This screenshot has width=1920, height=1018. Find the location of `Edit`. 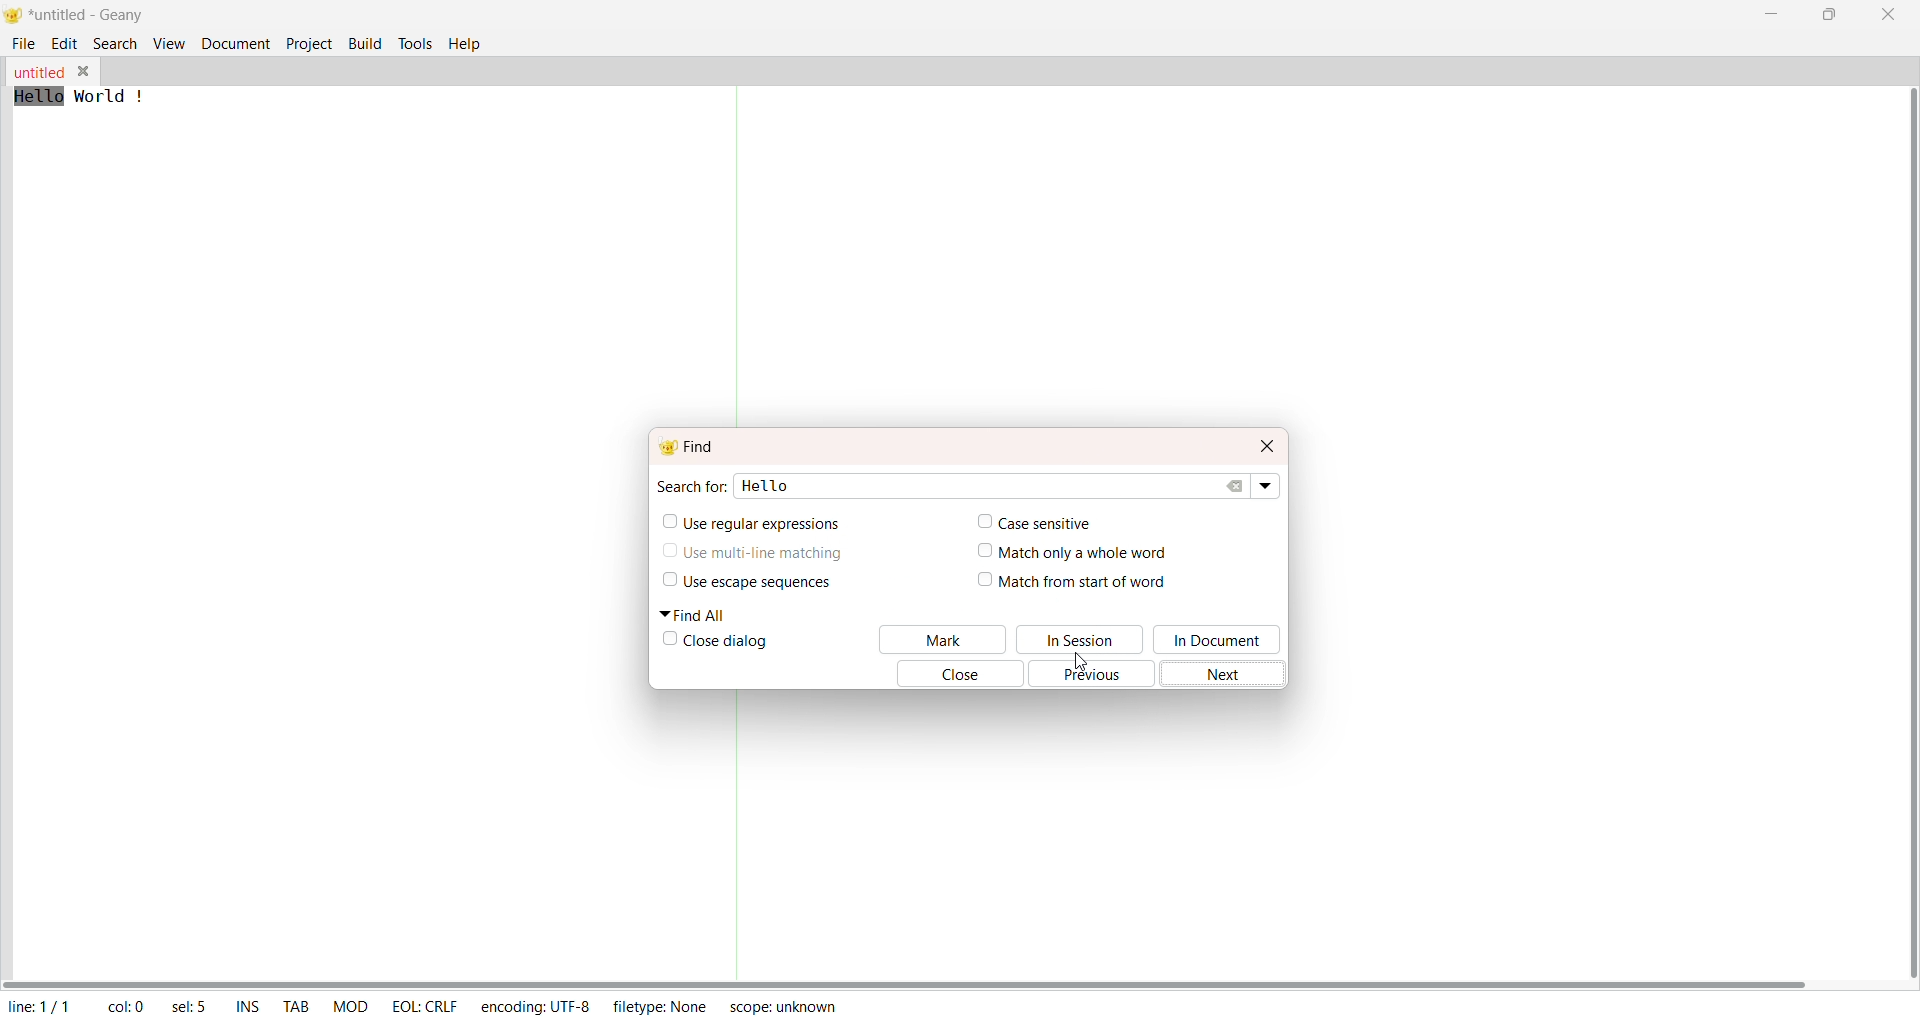

Edit is located at coordinates (65, 45).